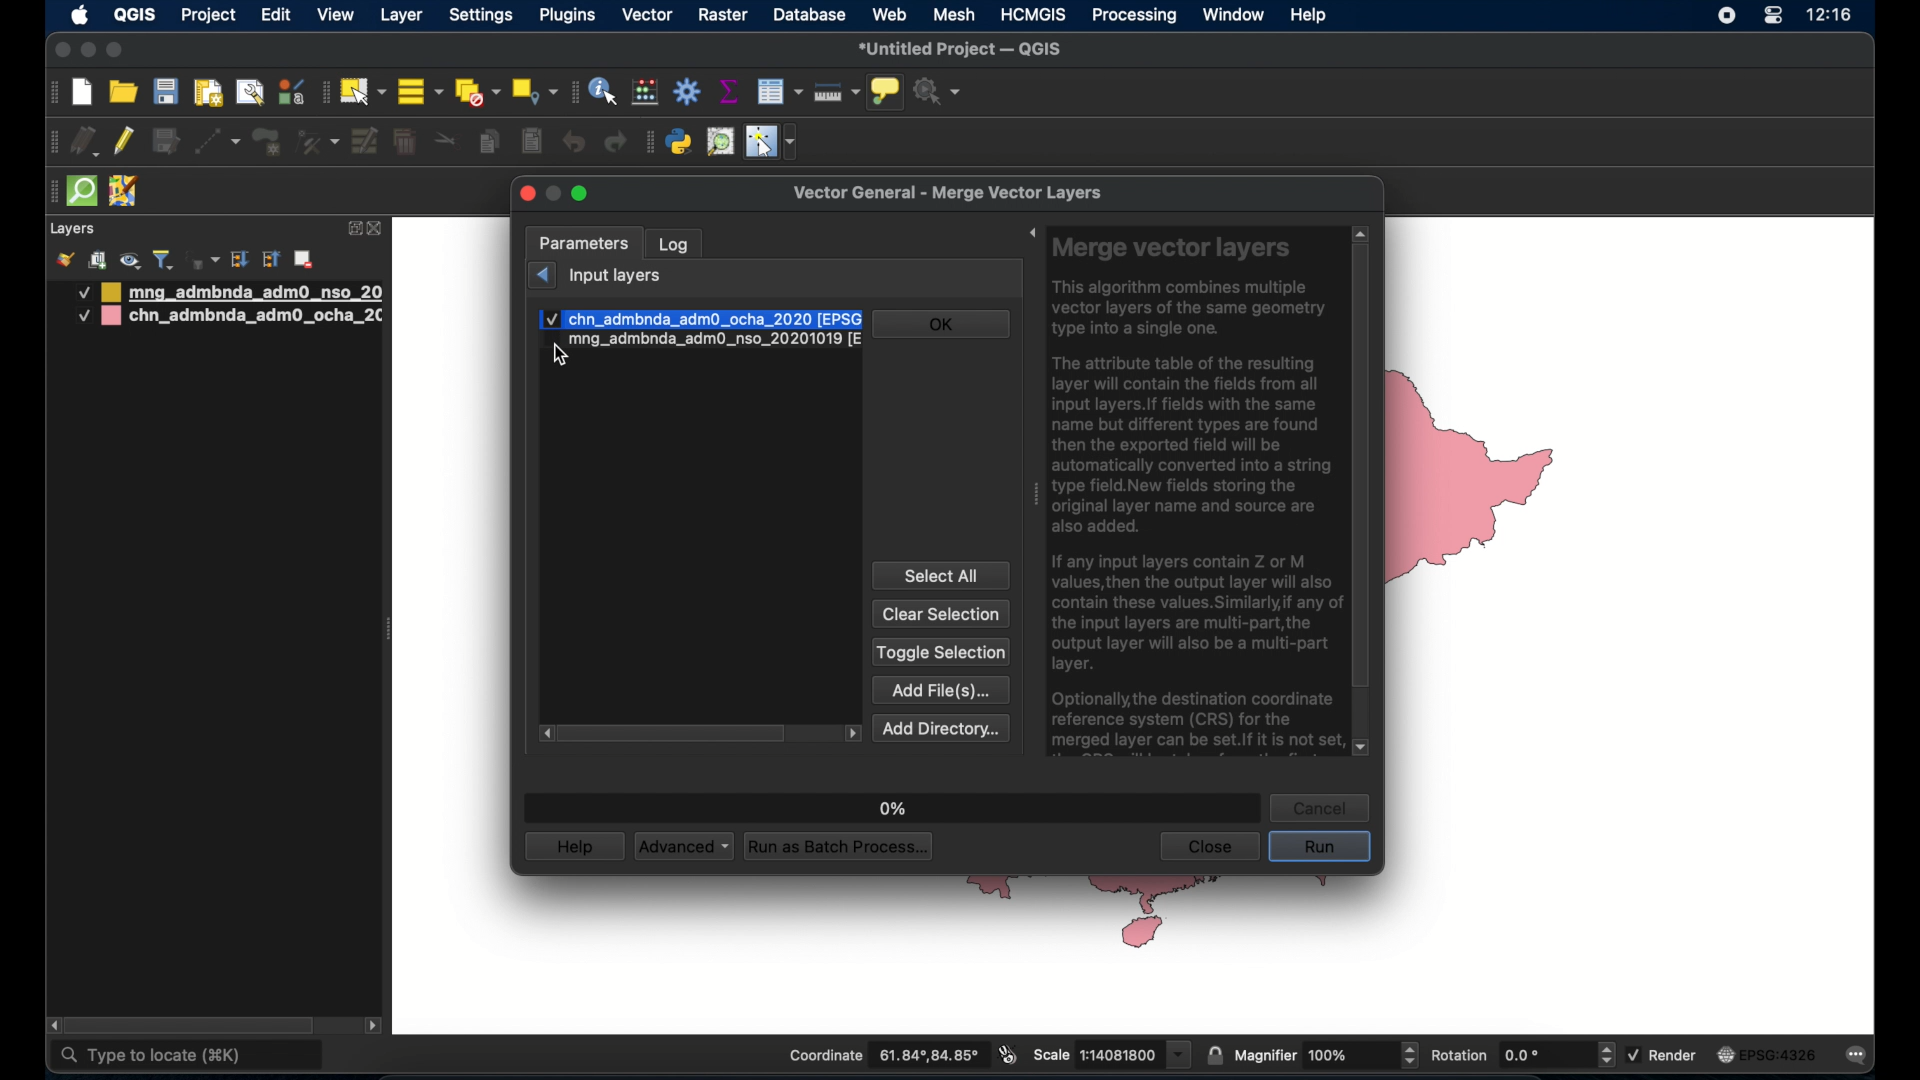  What do you see at coordinates (353, 227) in the screenshot?
I see `expand` at bounding box center [353, 227].